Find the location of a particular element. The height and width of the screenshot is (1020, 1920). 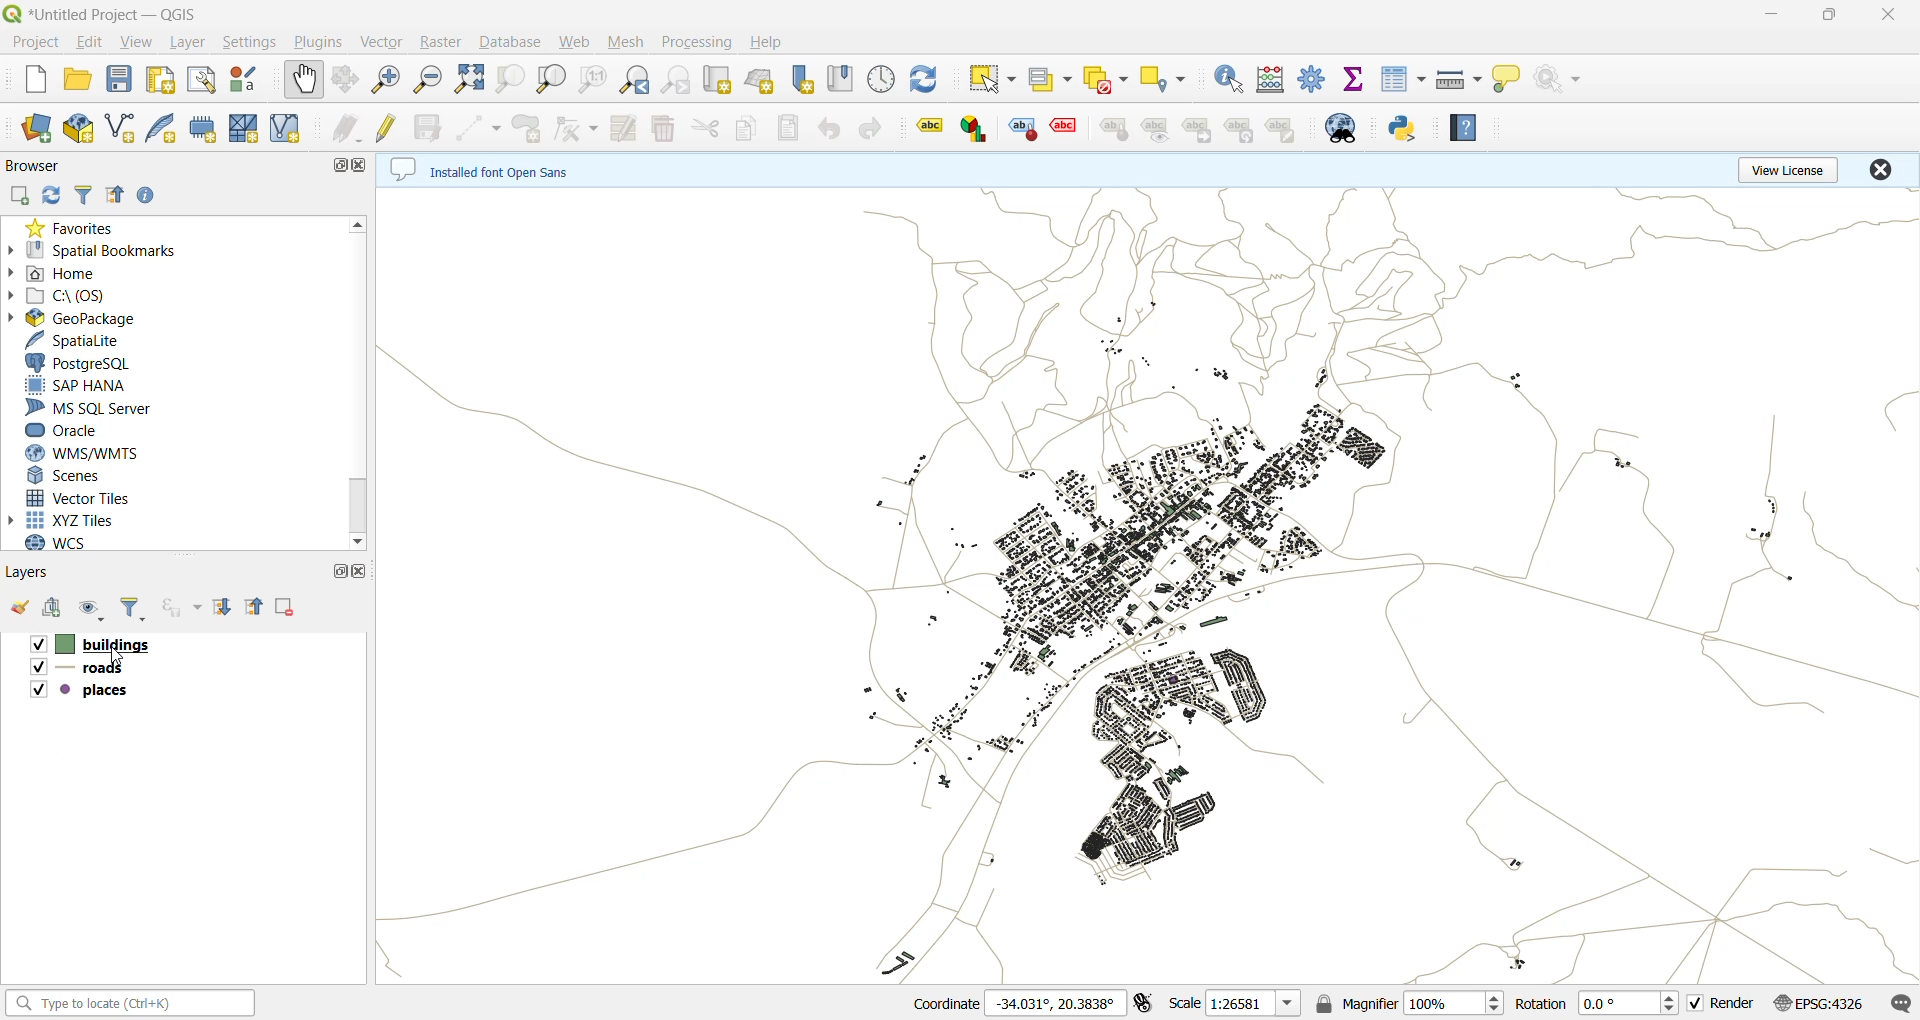

maximize is located at coordinates (336, 164).